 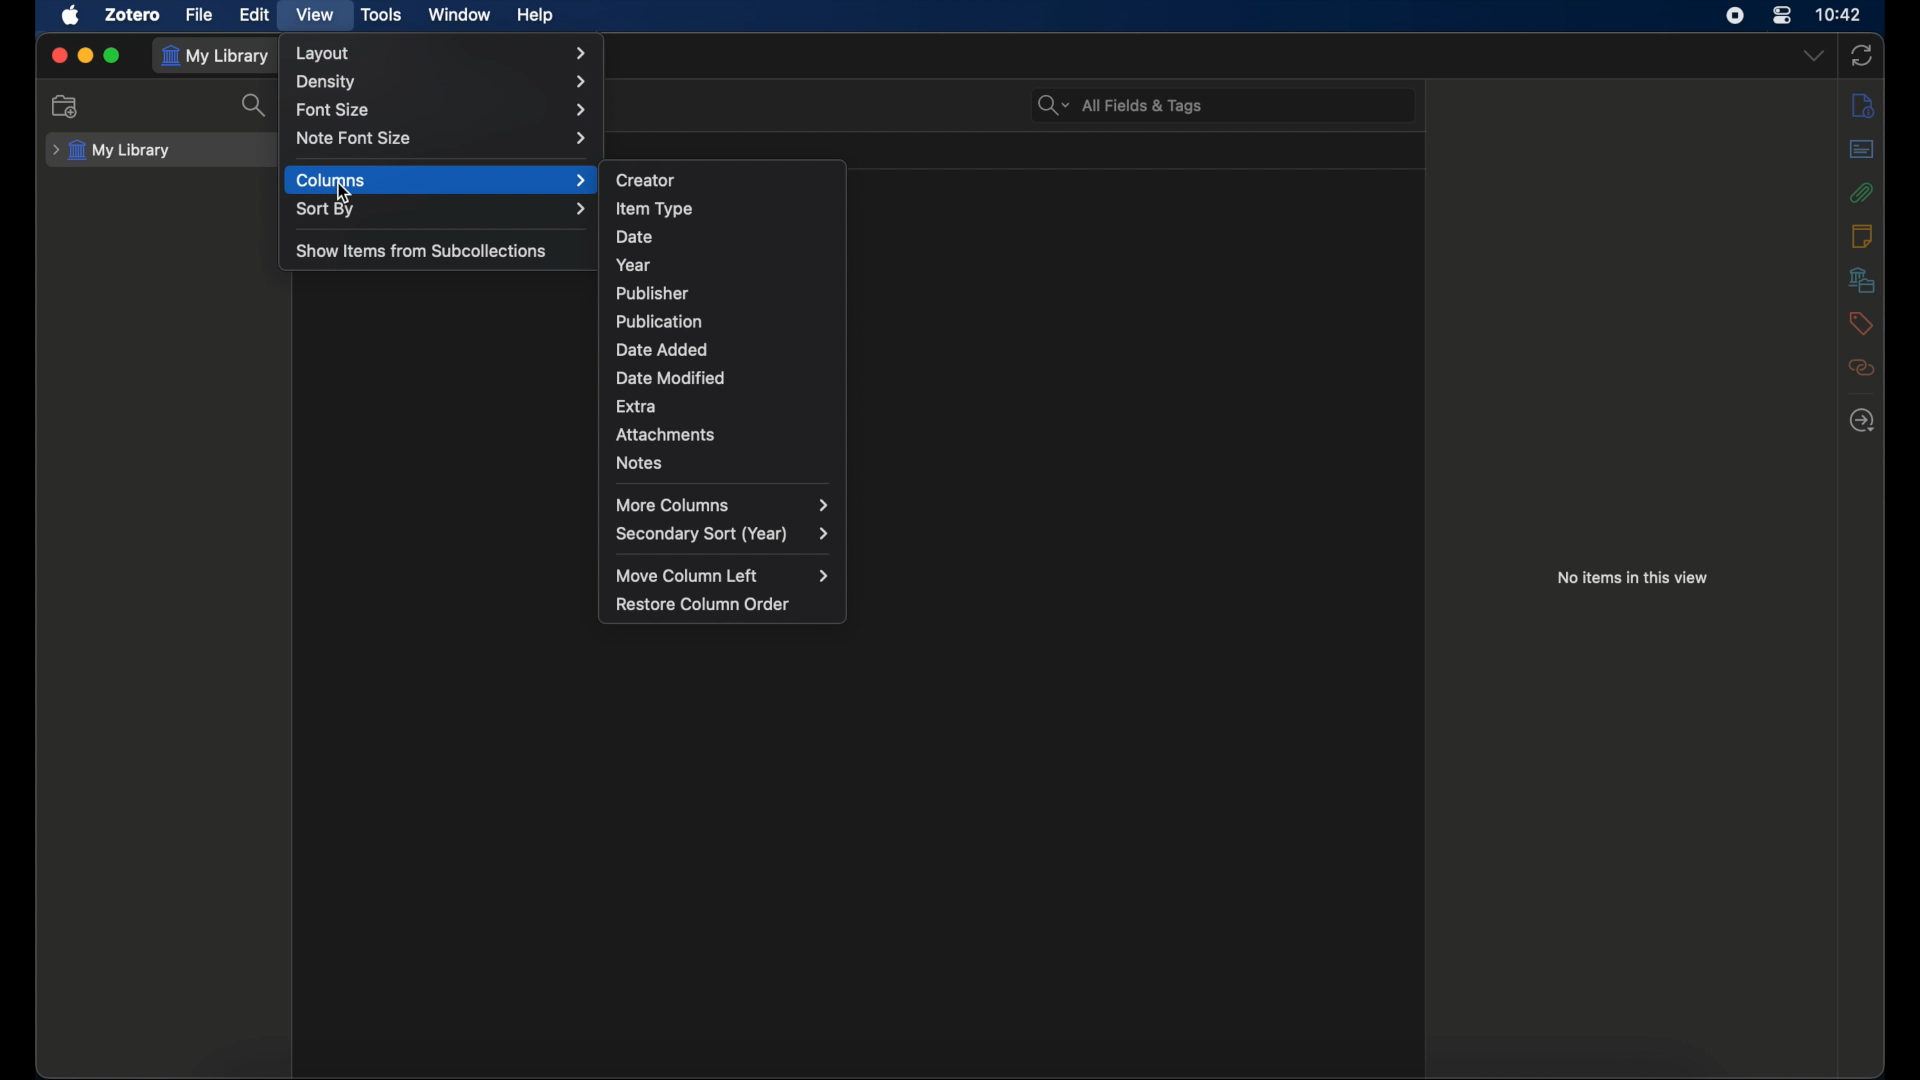 I want to click on publisher, so click(x=654, y=293).